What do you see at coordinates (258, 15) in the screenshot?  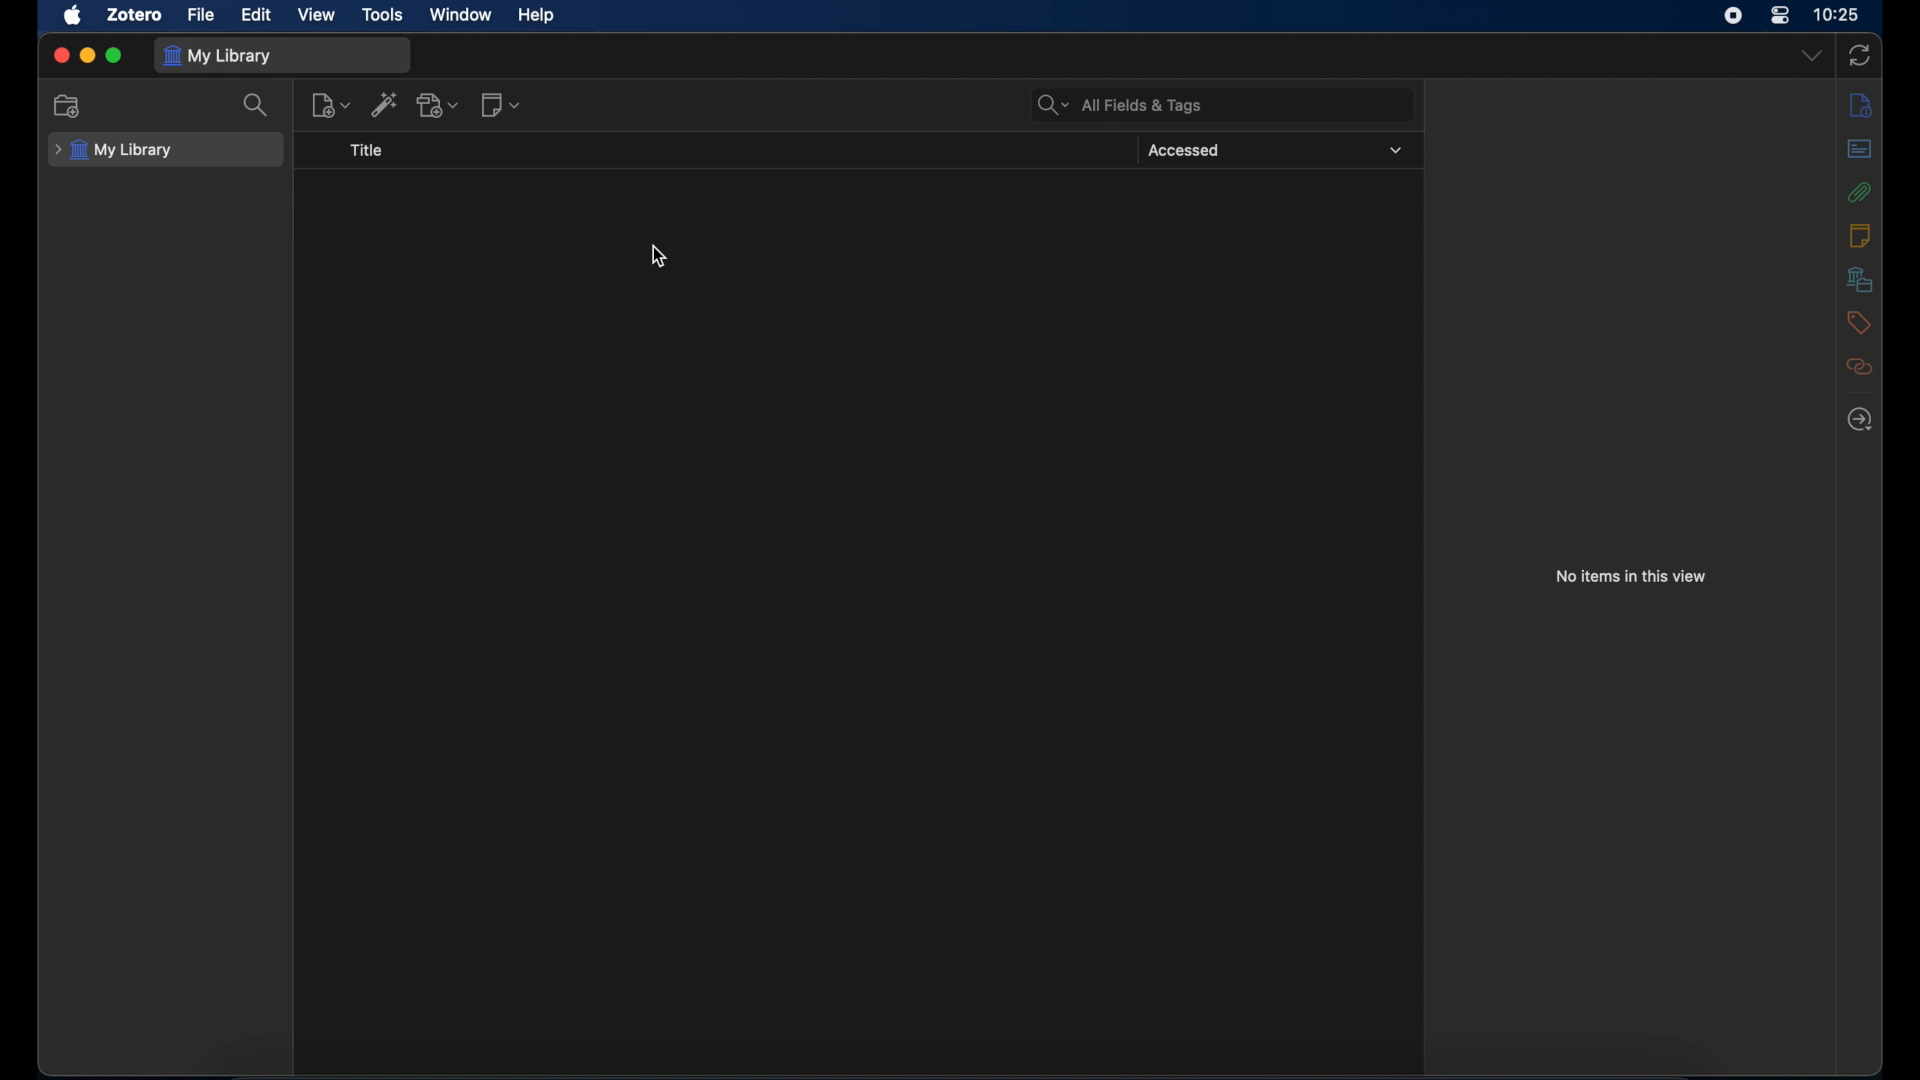 I see `edit` at bounding box center [258, 15].